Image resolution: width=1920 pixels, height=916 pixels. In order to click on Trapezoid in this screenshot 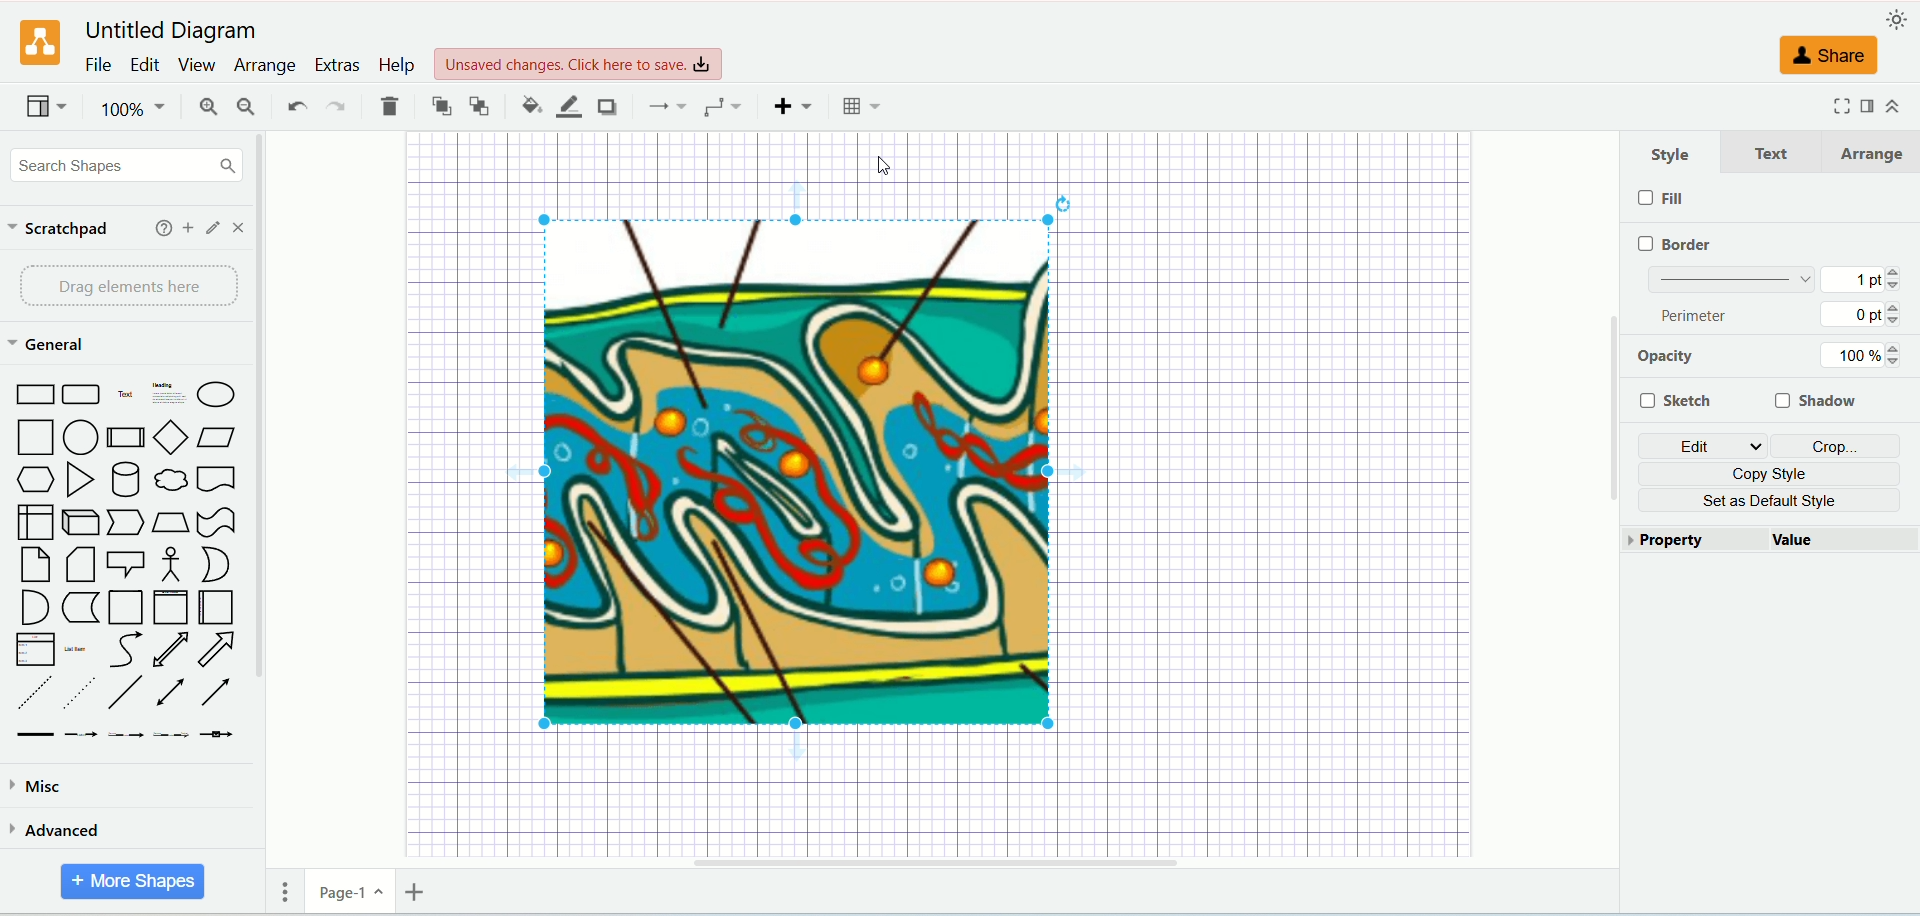, I will do `click(170, 524)`.